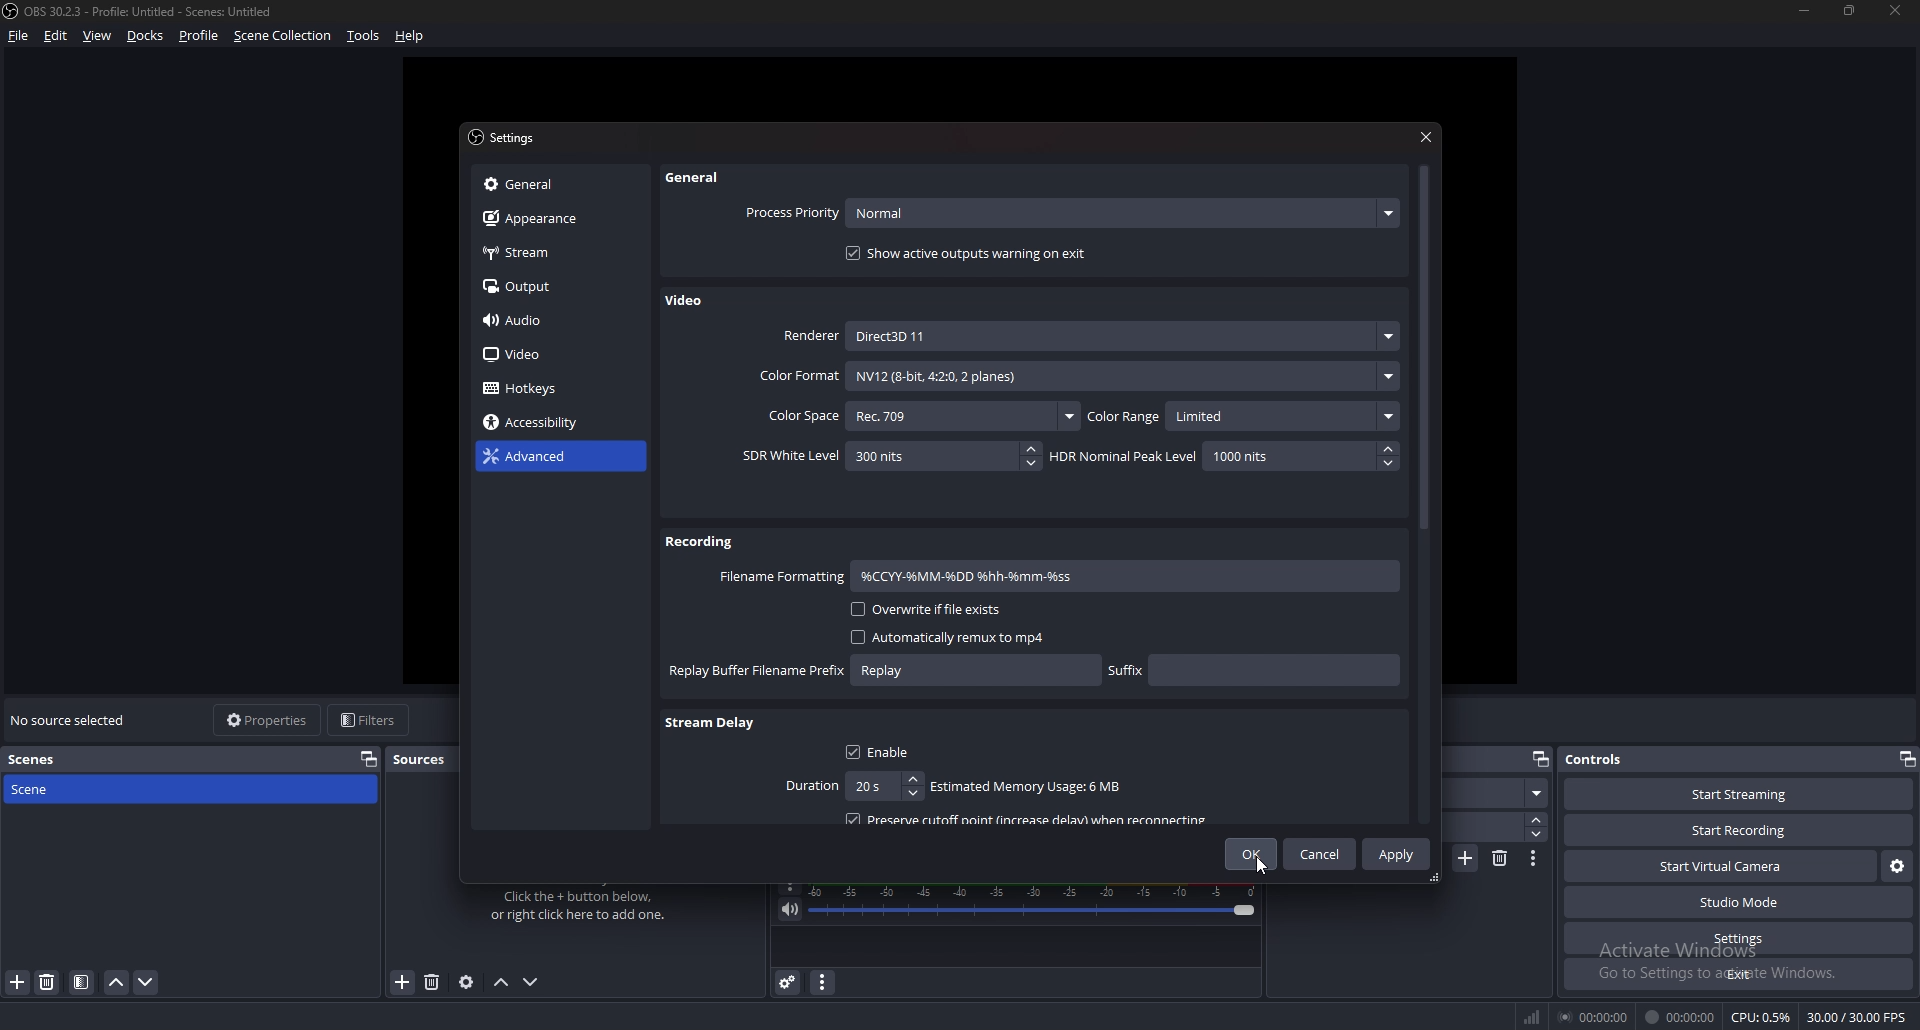 The image size is (1920, 1030). Describe the element at coordinates (1467, 857) in the screenshot. I see `add scene` at that location.